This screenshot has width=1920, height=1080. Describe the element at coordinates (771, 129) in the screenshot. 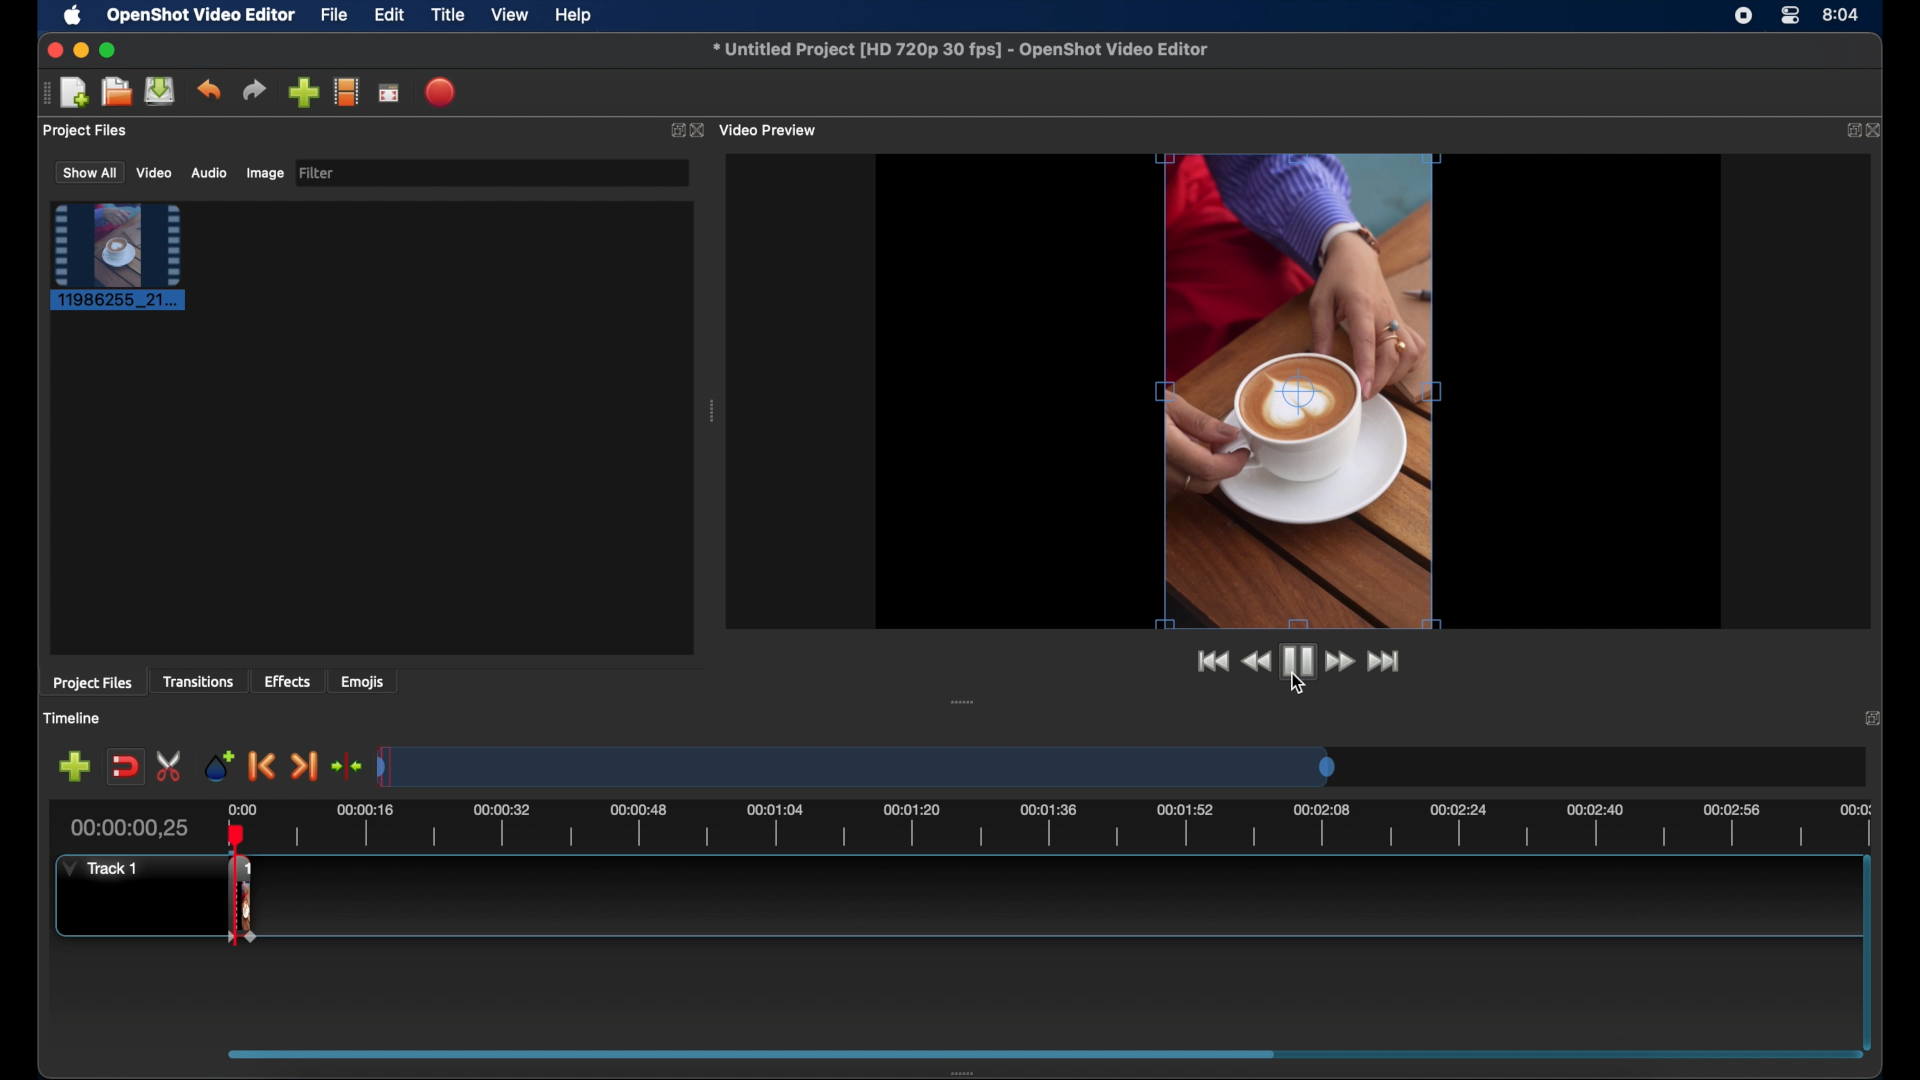

I see `video preview` at that location.